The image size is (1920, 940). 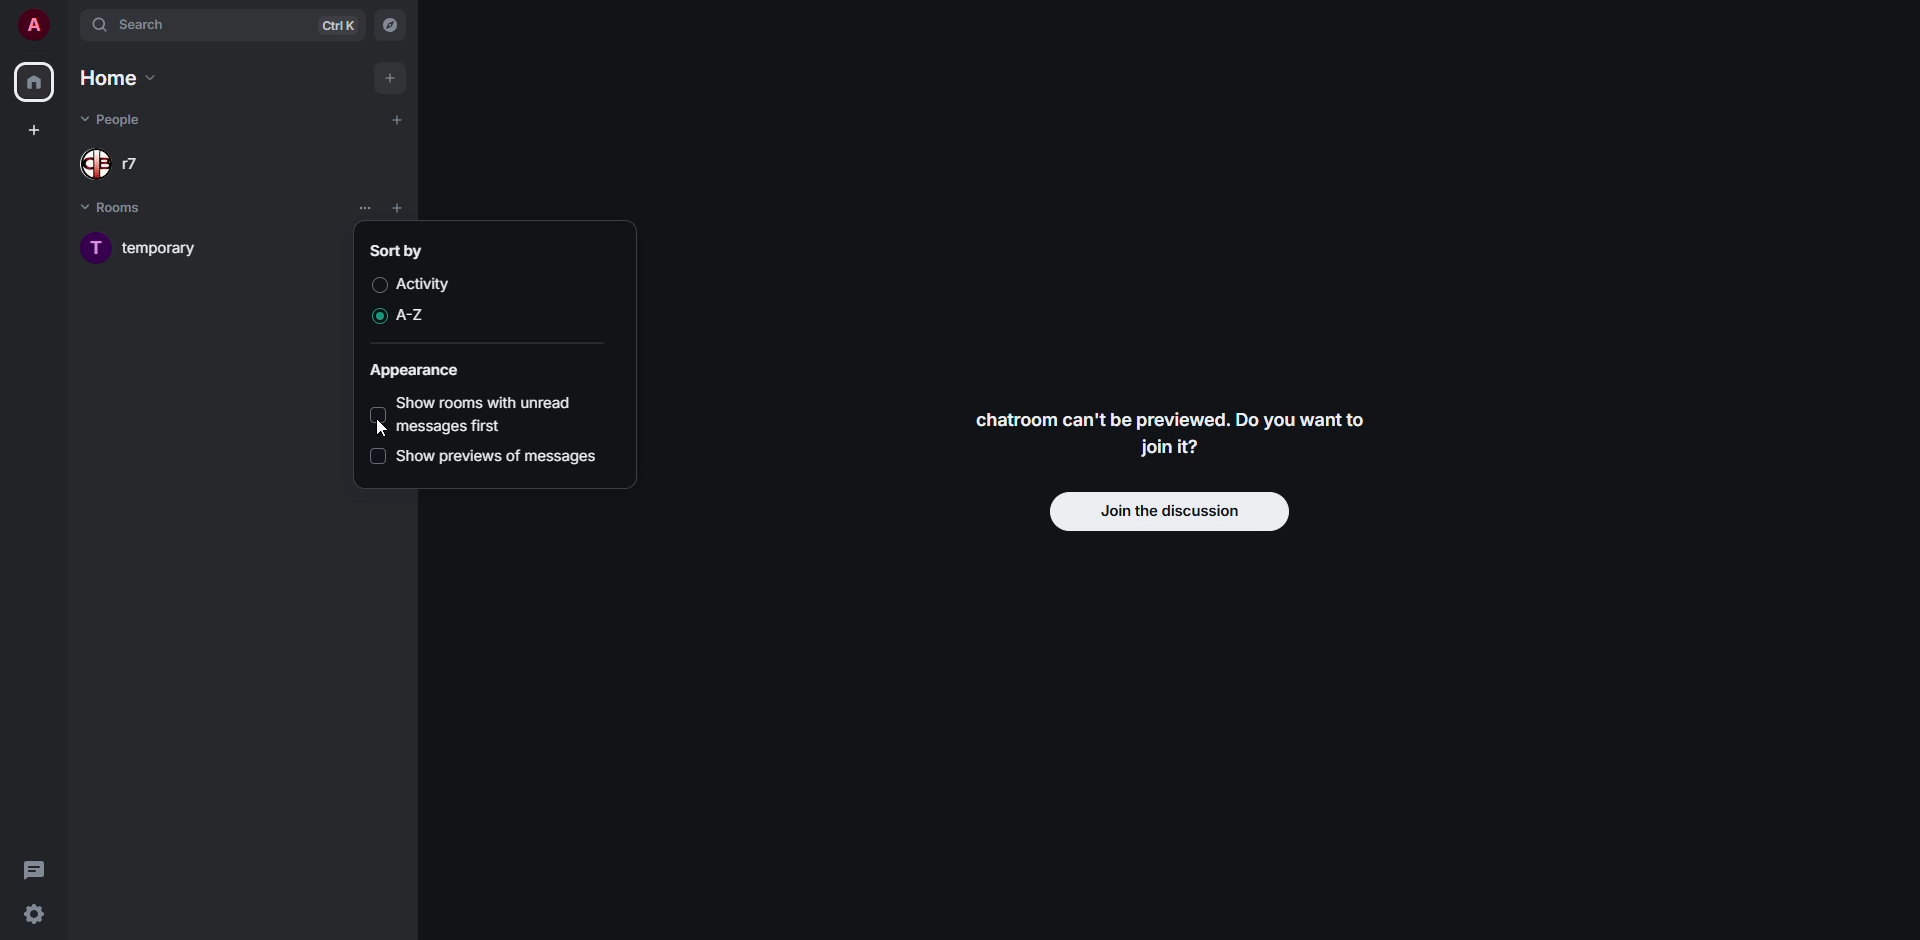 What do you see at coordinates (34, 26) in the screenshot?
I see `profile` at bounding box center [34, 26].